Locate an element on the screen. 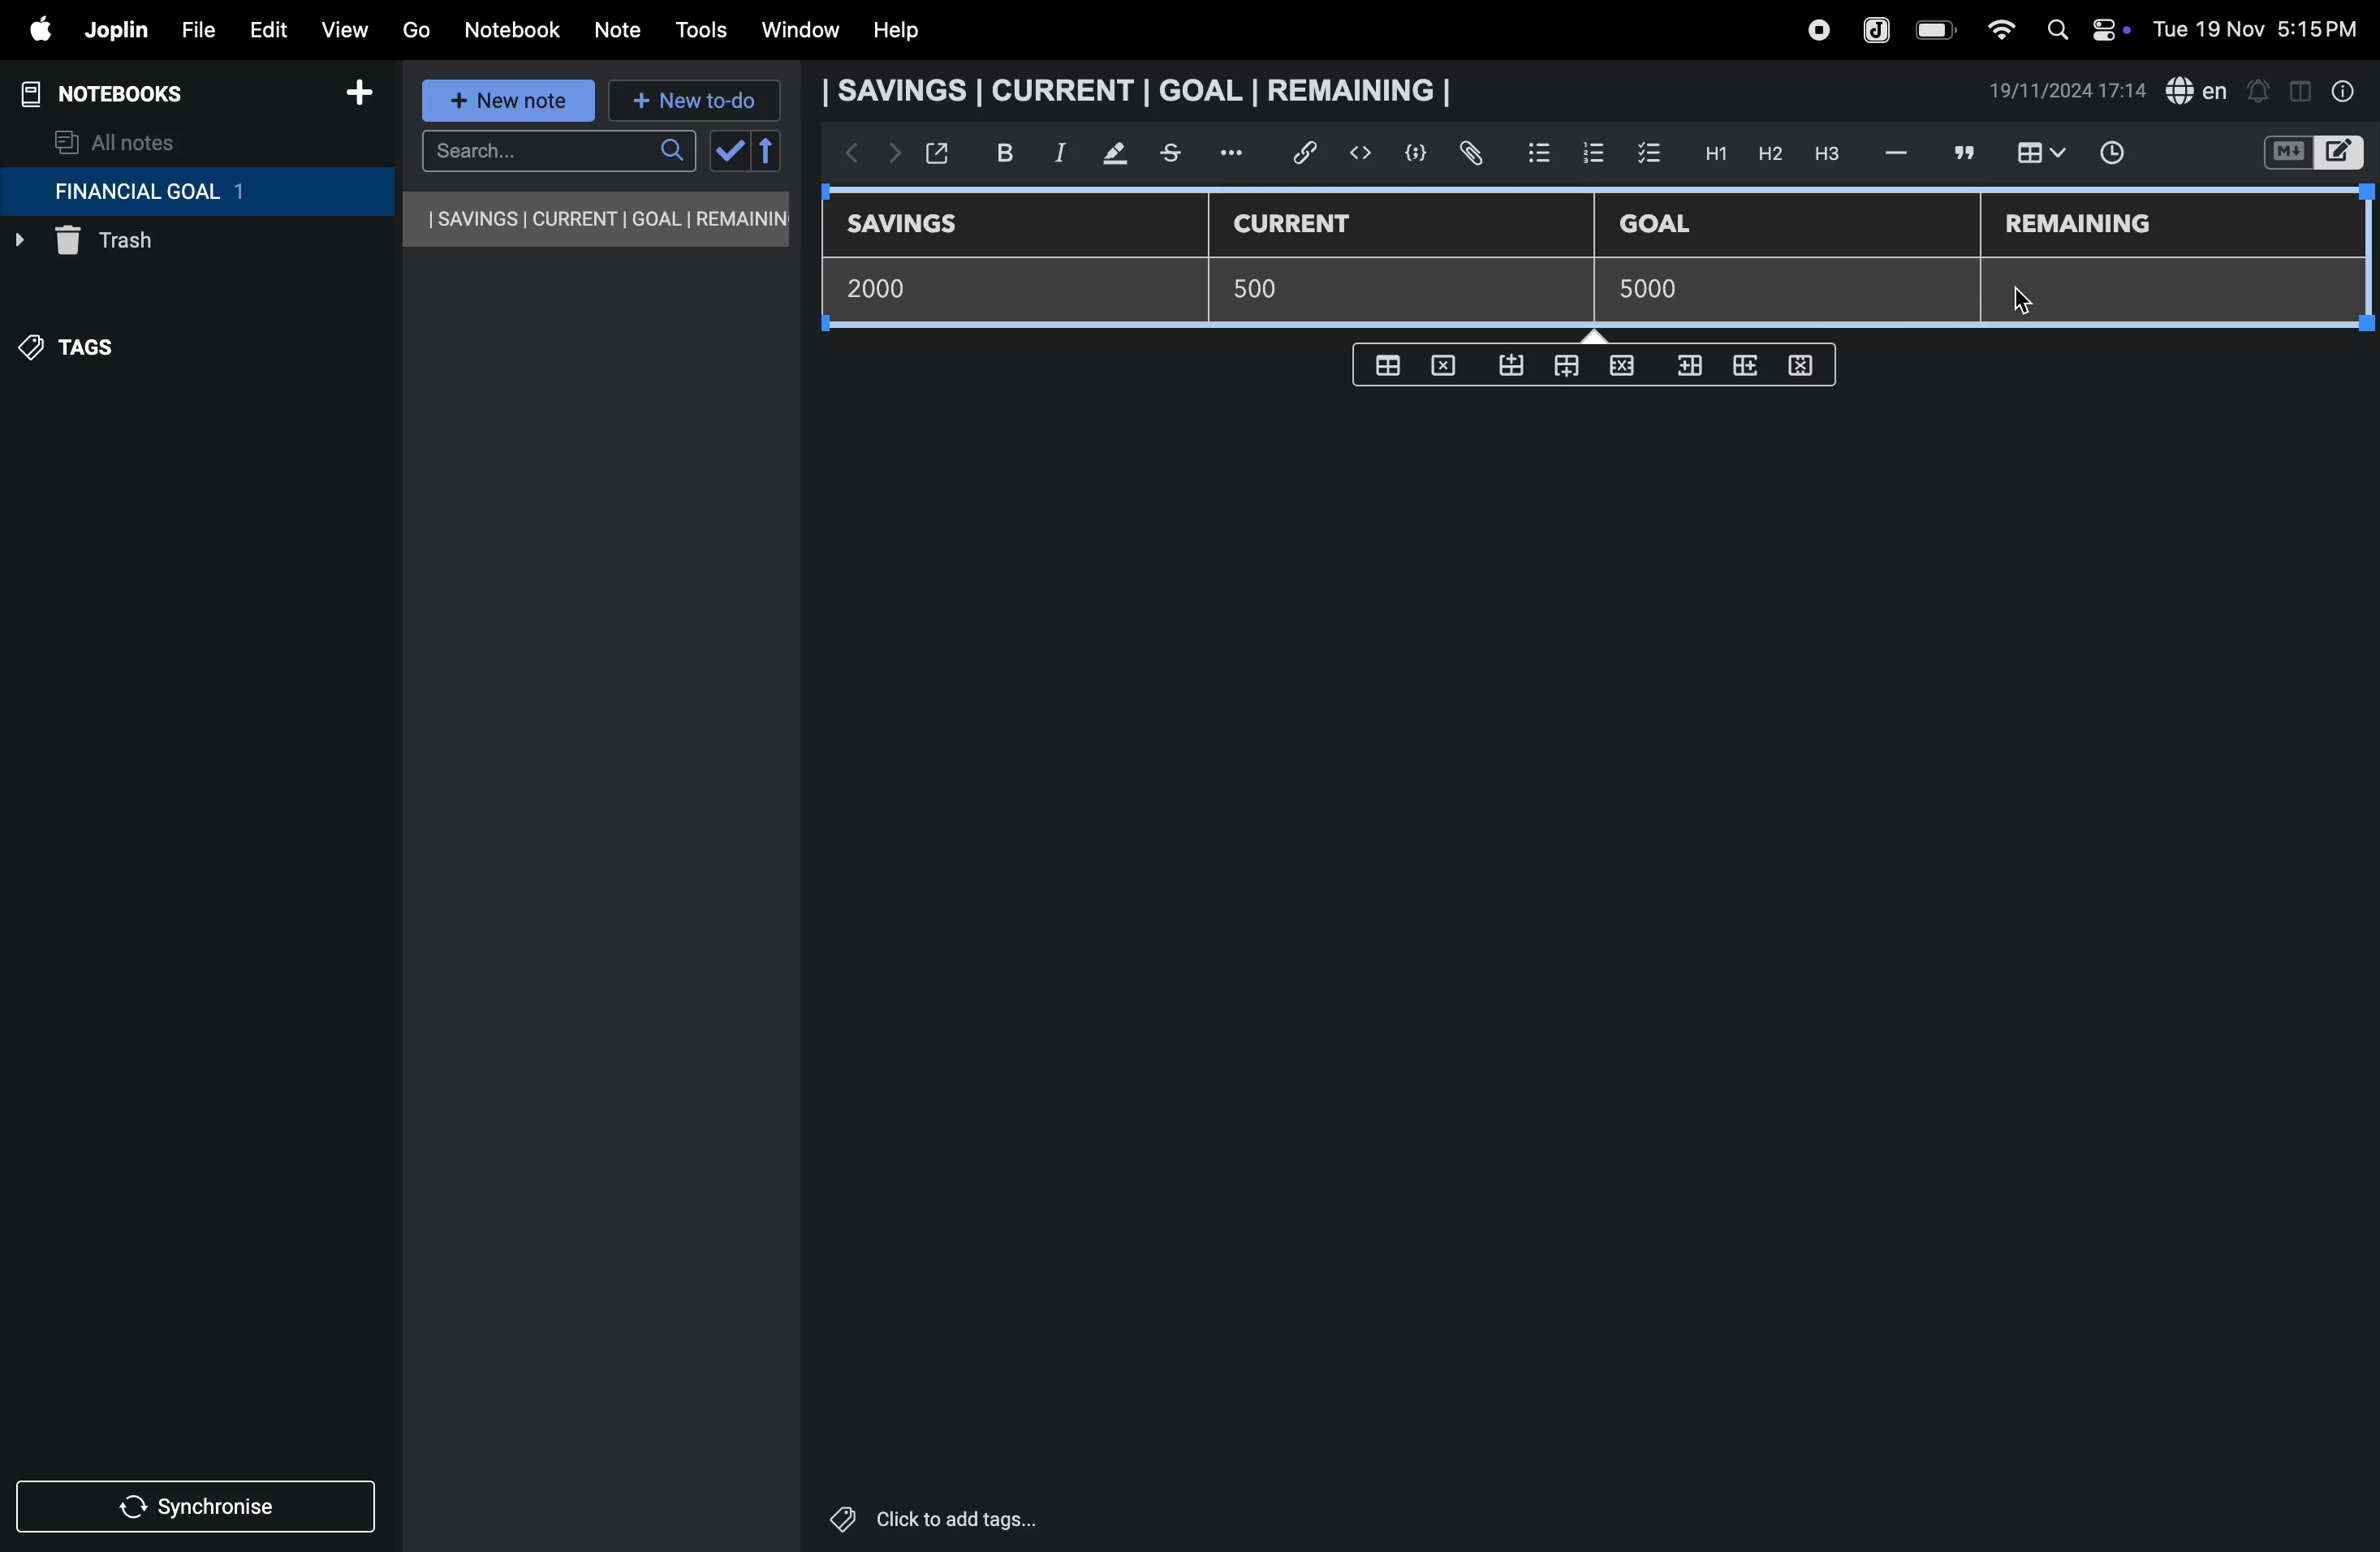  savings is located at coordinates (917, 226).